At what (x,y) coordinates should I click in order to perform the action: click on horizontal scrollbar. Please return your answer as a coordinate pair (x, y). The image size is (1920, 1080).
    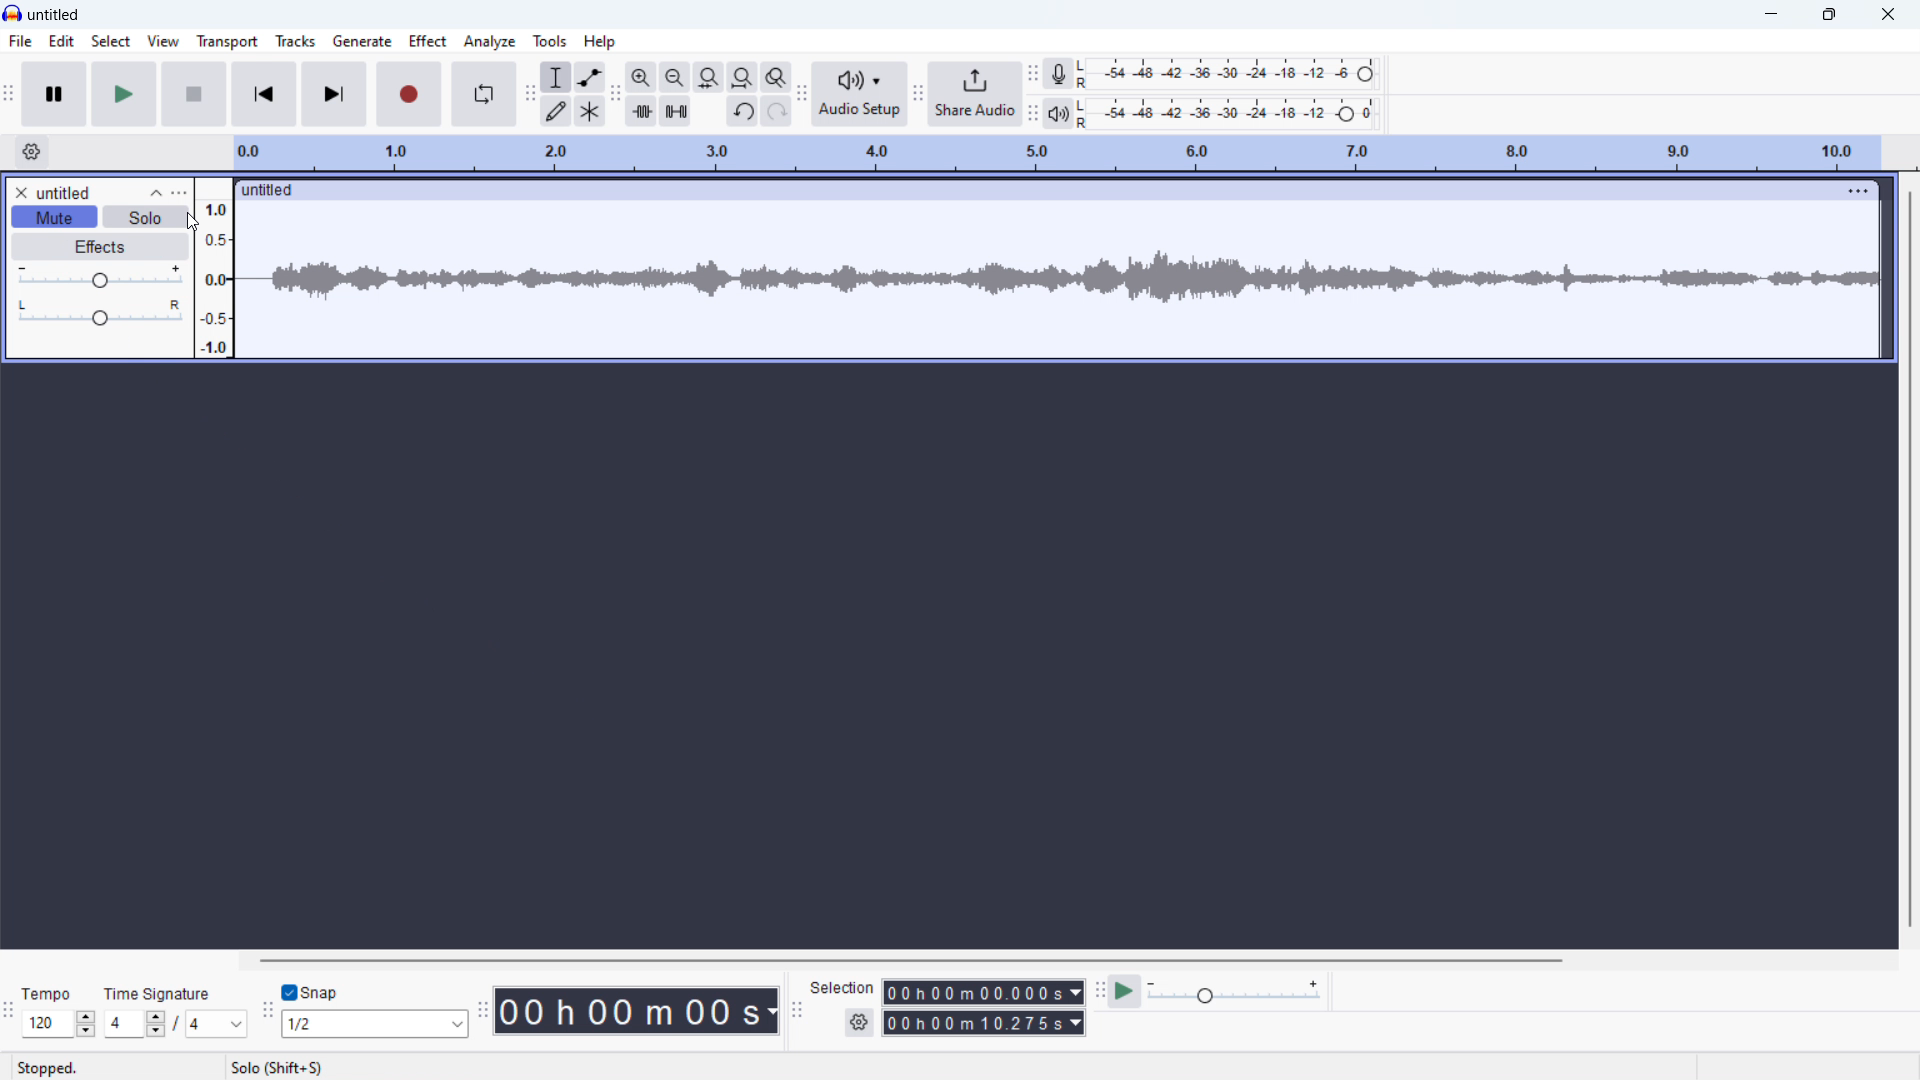
    Looking at the image, I should click on (909, 960).